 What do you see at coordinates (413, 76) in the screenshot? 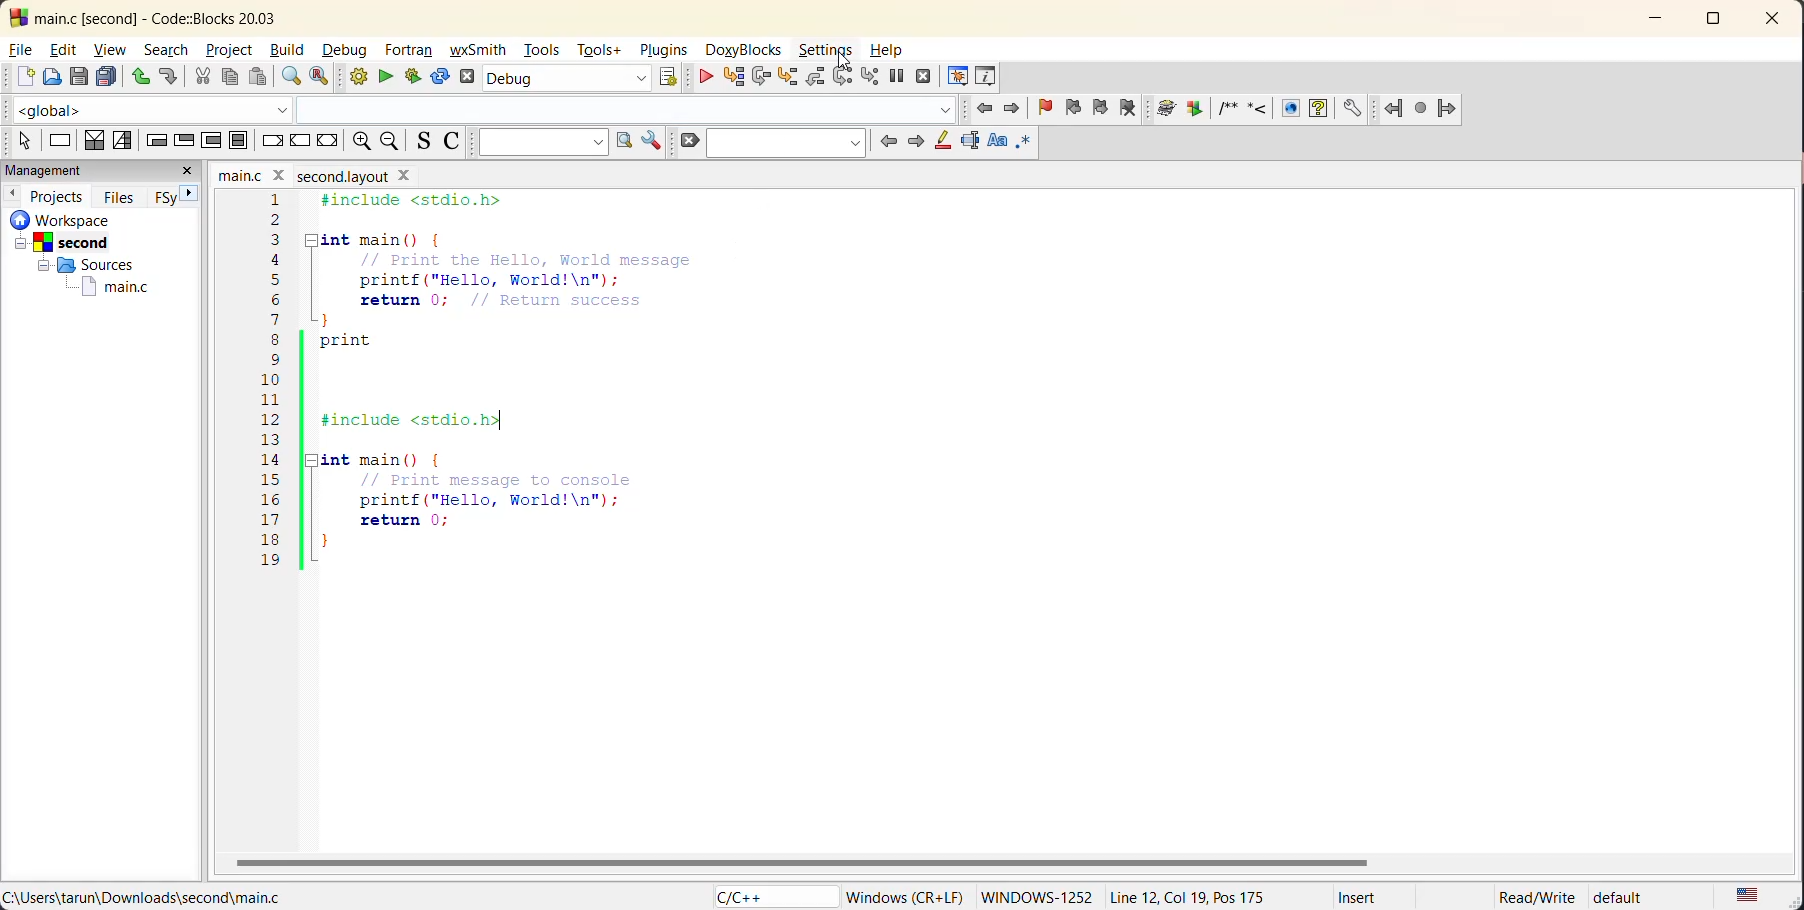
I see `build and run` at bounding box center [413, 76].